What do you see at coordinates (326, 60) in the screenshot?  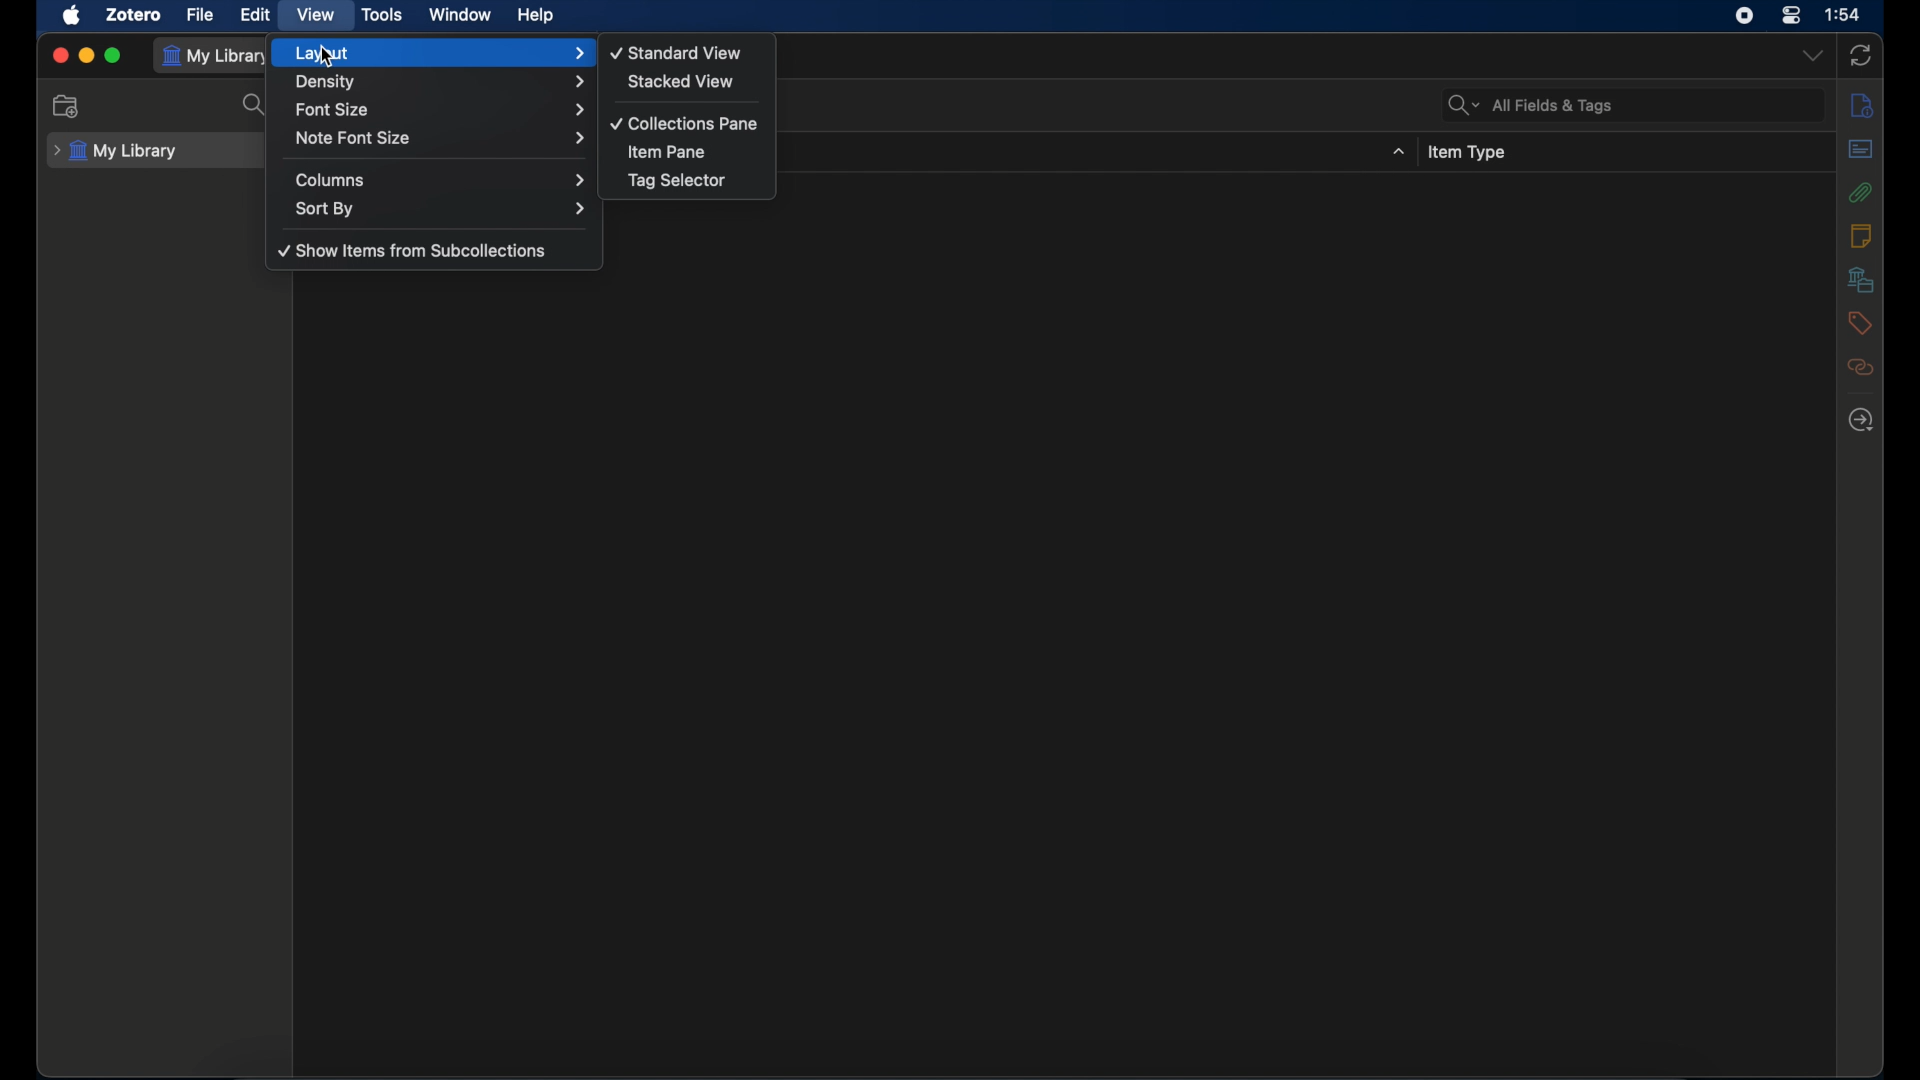 I see `cursor` at bounding box center [326, 60].